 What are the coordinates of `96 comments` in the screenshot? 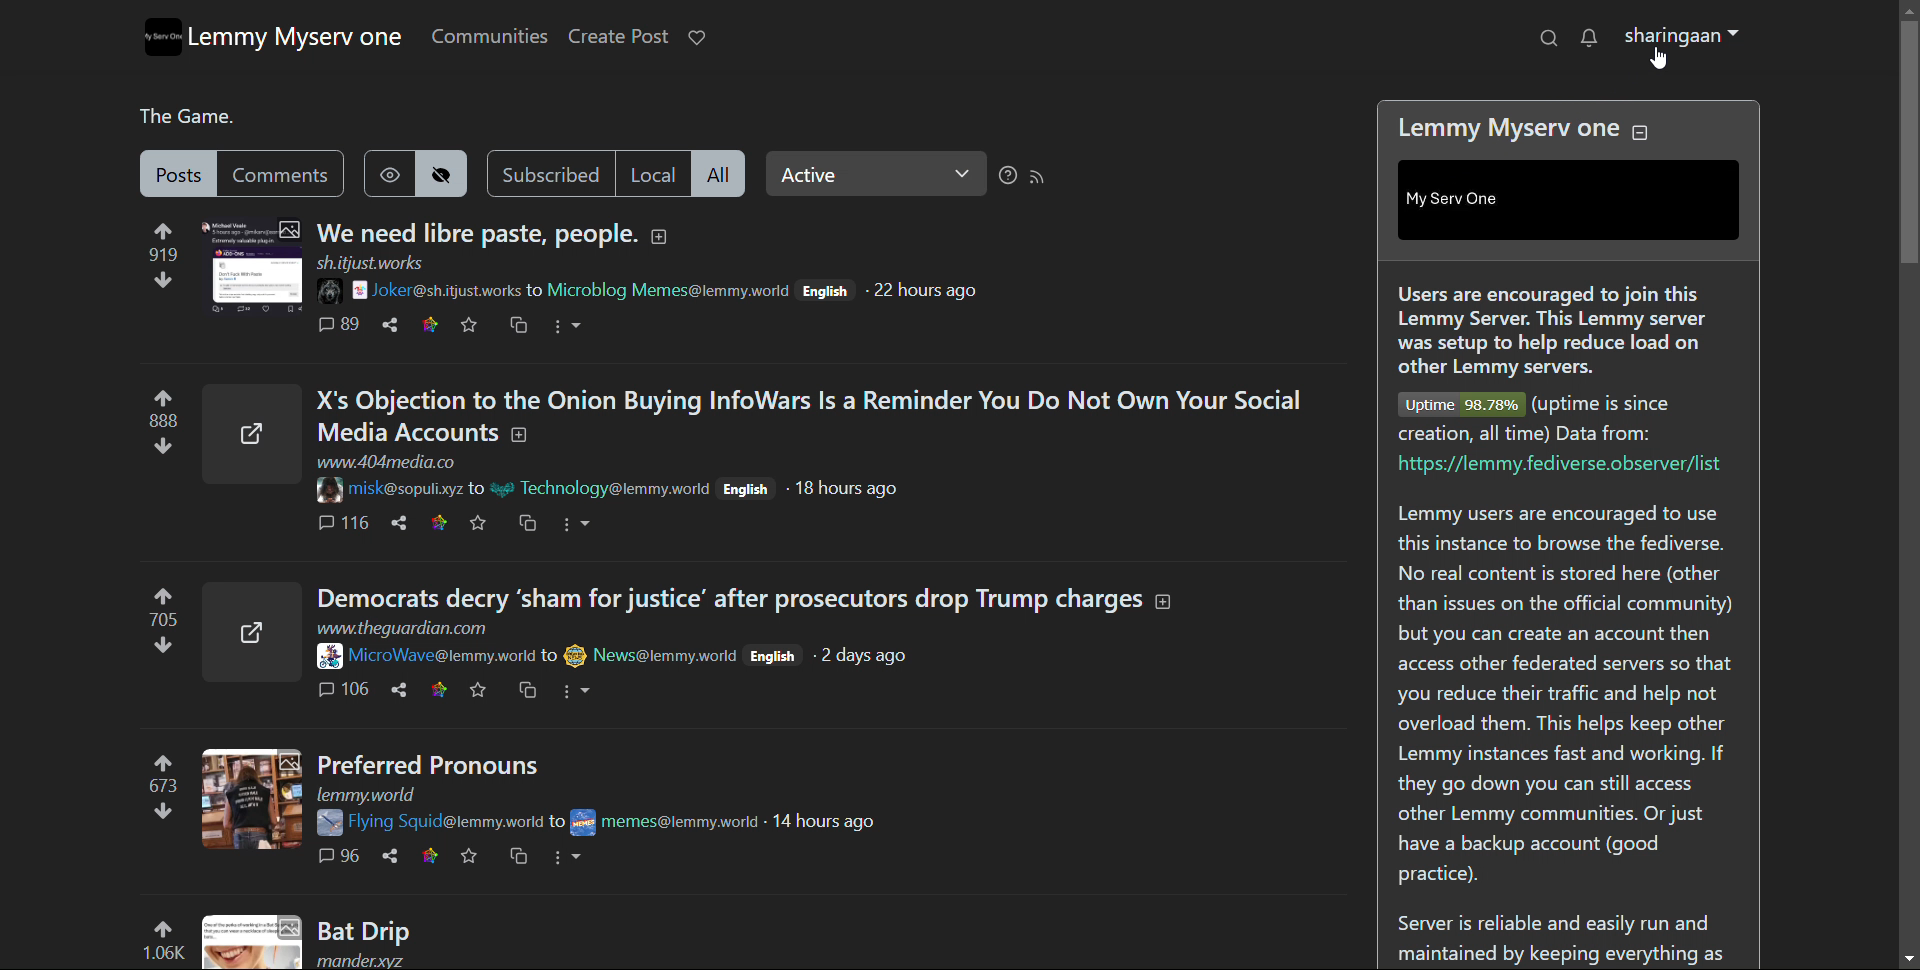 It's located at (338, 858).